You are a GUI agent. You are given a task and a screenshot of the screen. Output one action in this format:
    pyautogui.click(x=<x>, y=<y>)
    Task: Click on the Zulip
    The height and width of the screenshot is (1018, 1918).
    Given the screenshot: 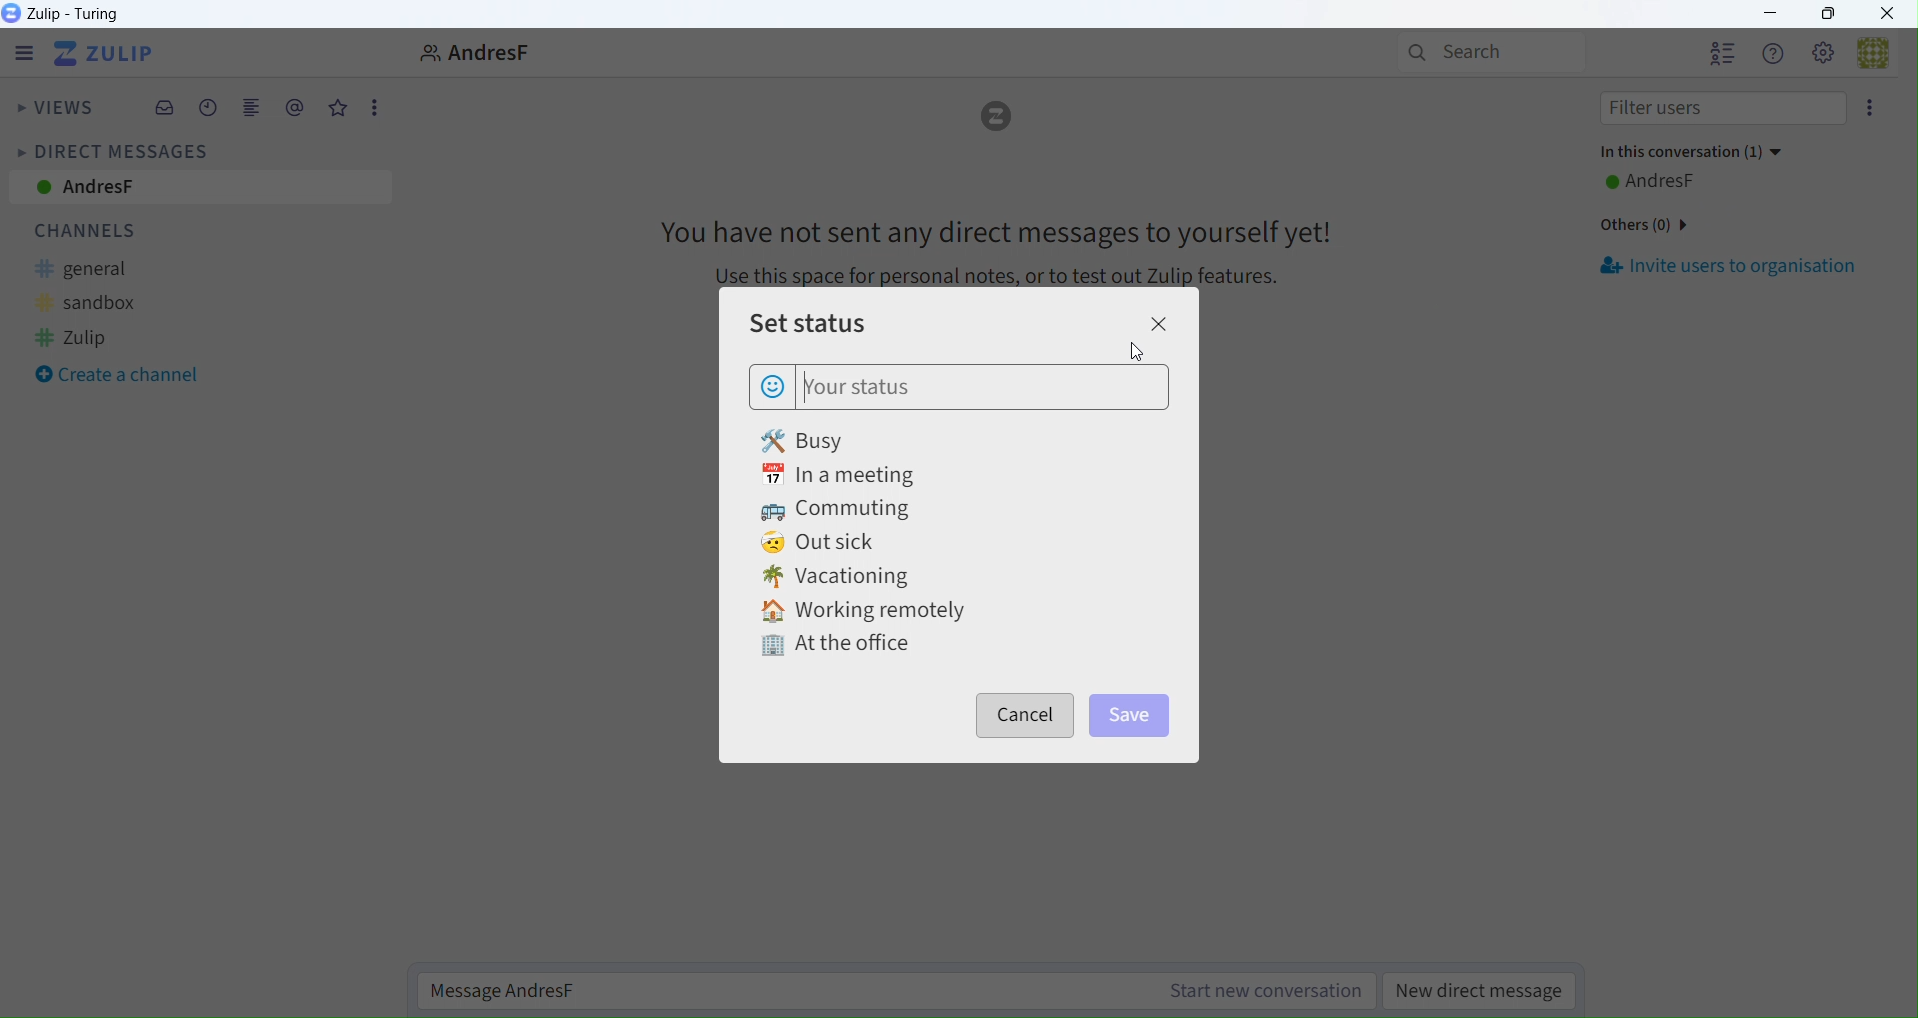 What is the action you would take?
    pyautogui.click(x=110, y=55)
    